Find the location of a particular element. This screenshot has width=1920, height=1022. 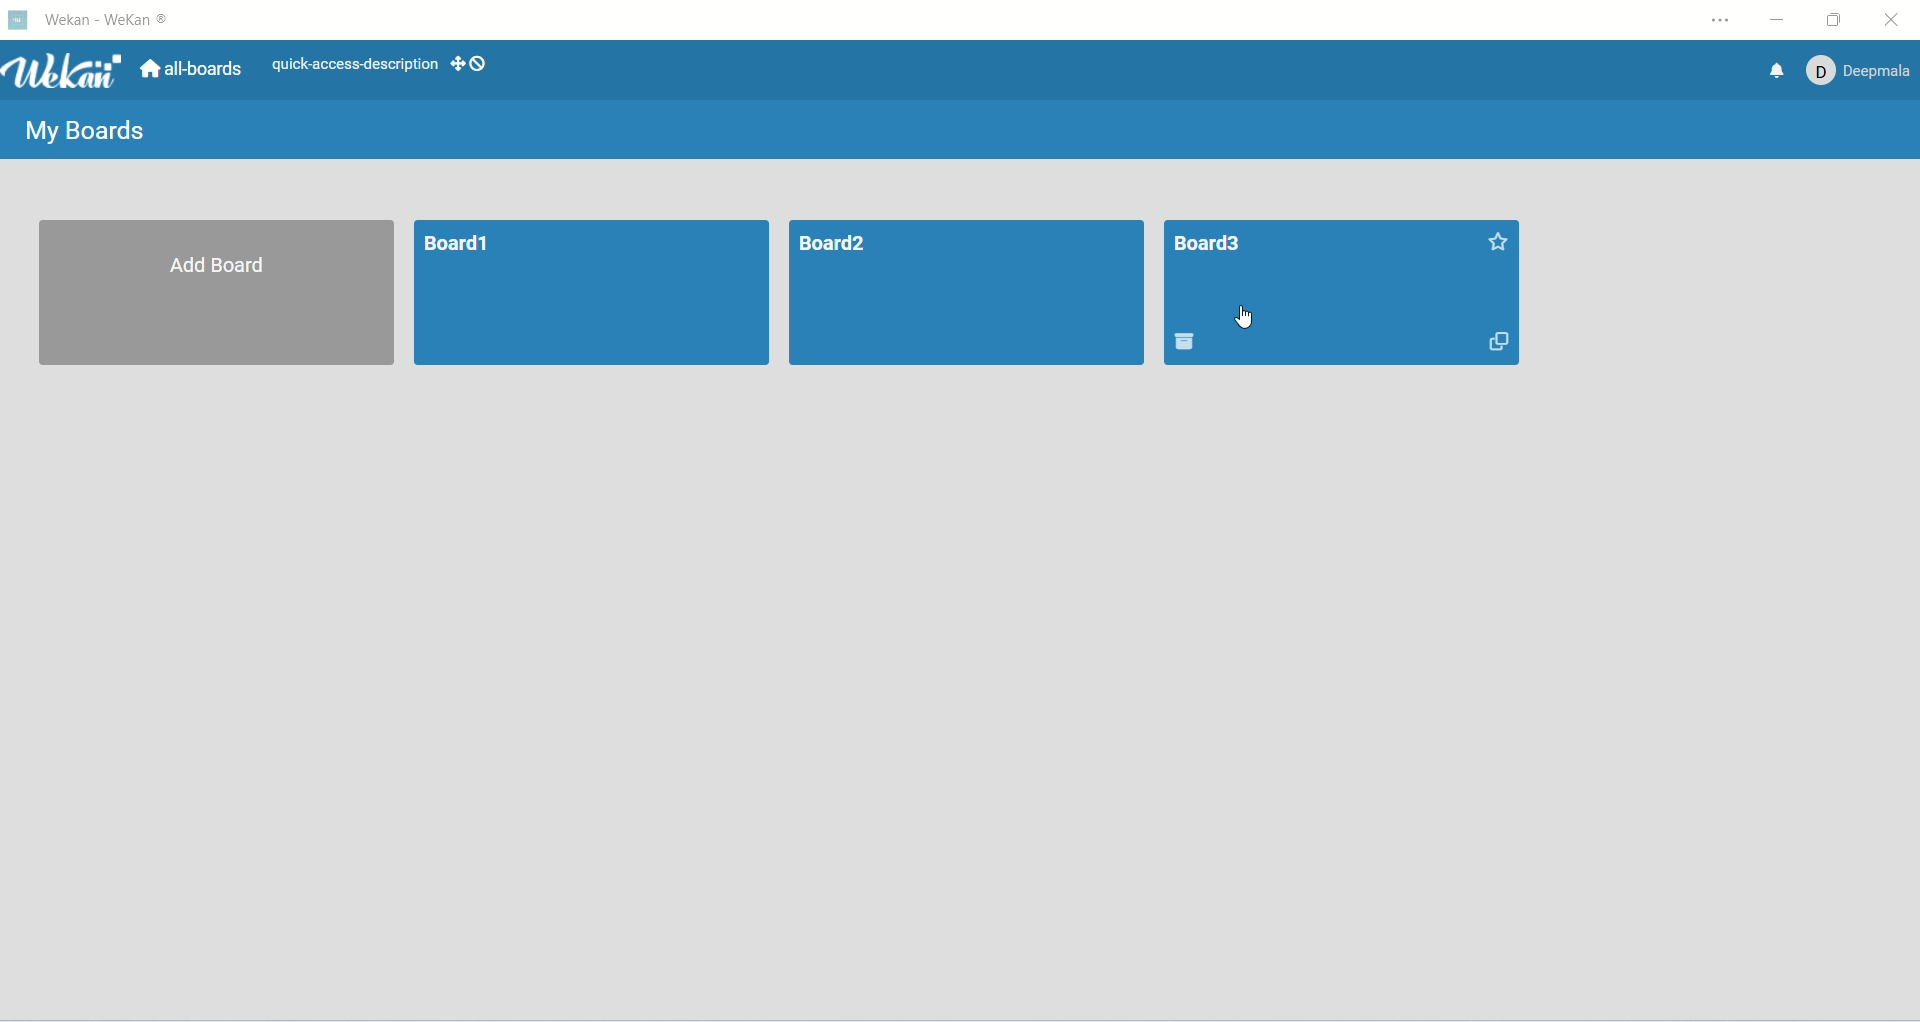

notification is located at coordinates (1767, 71).